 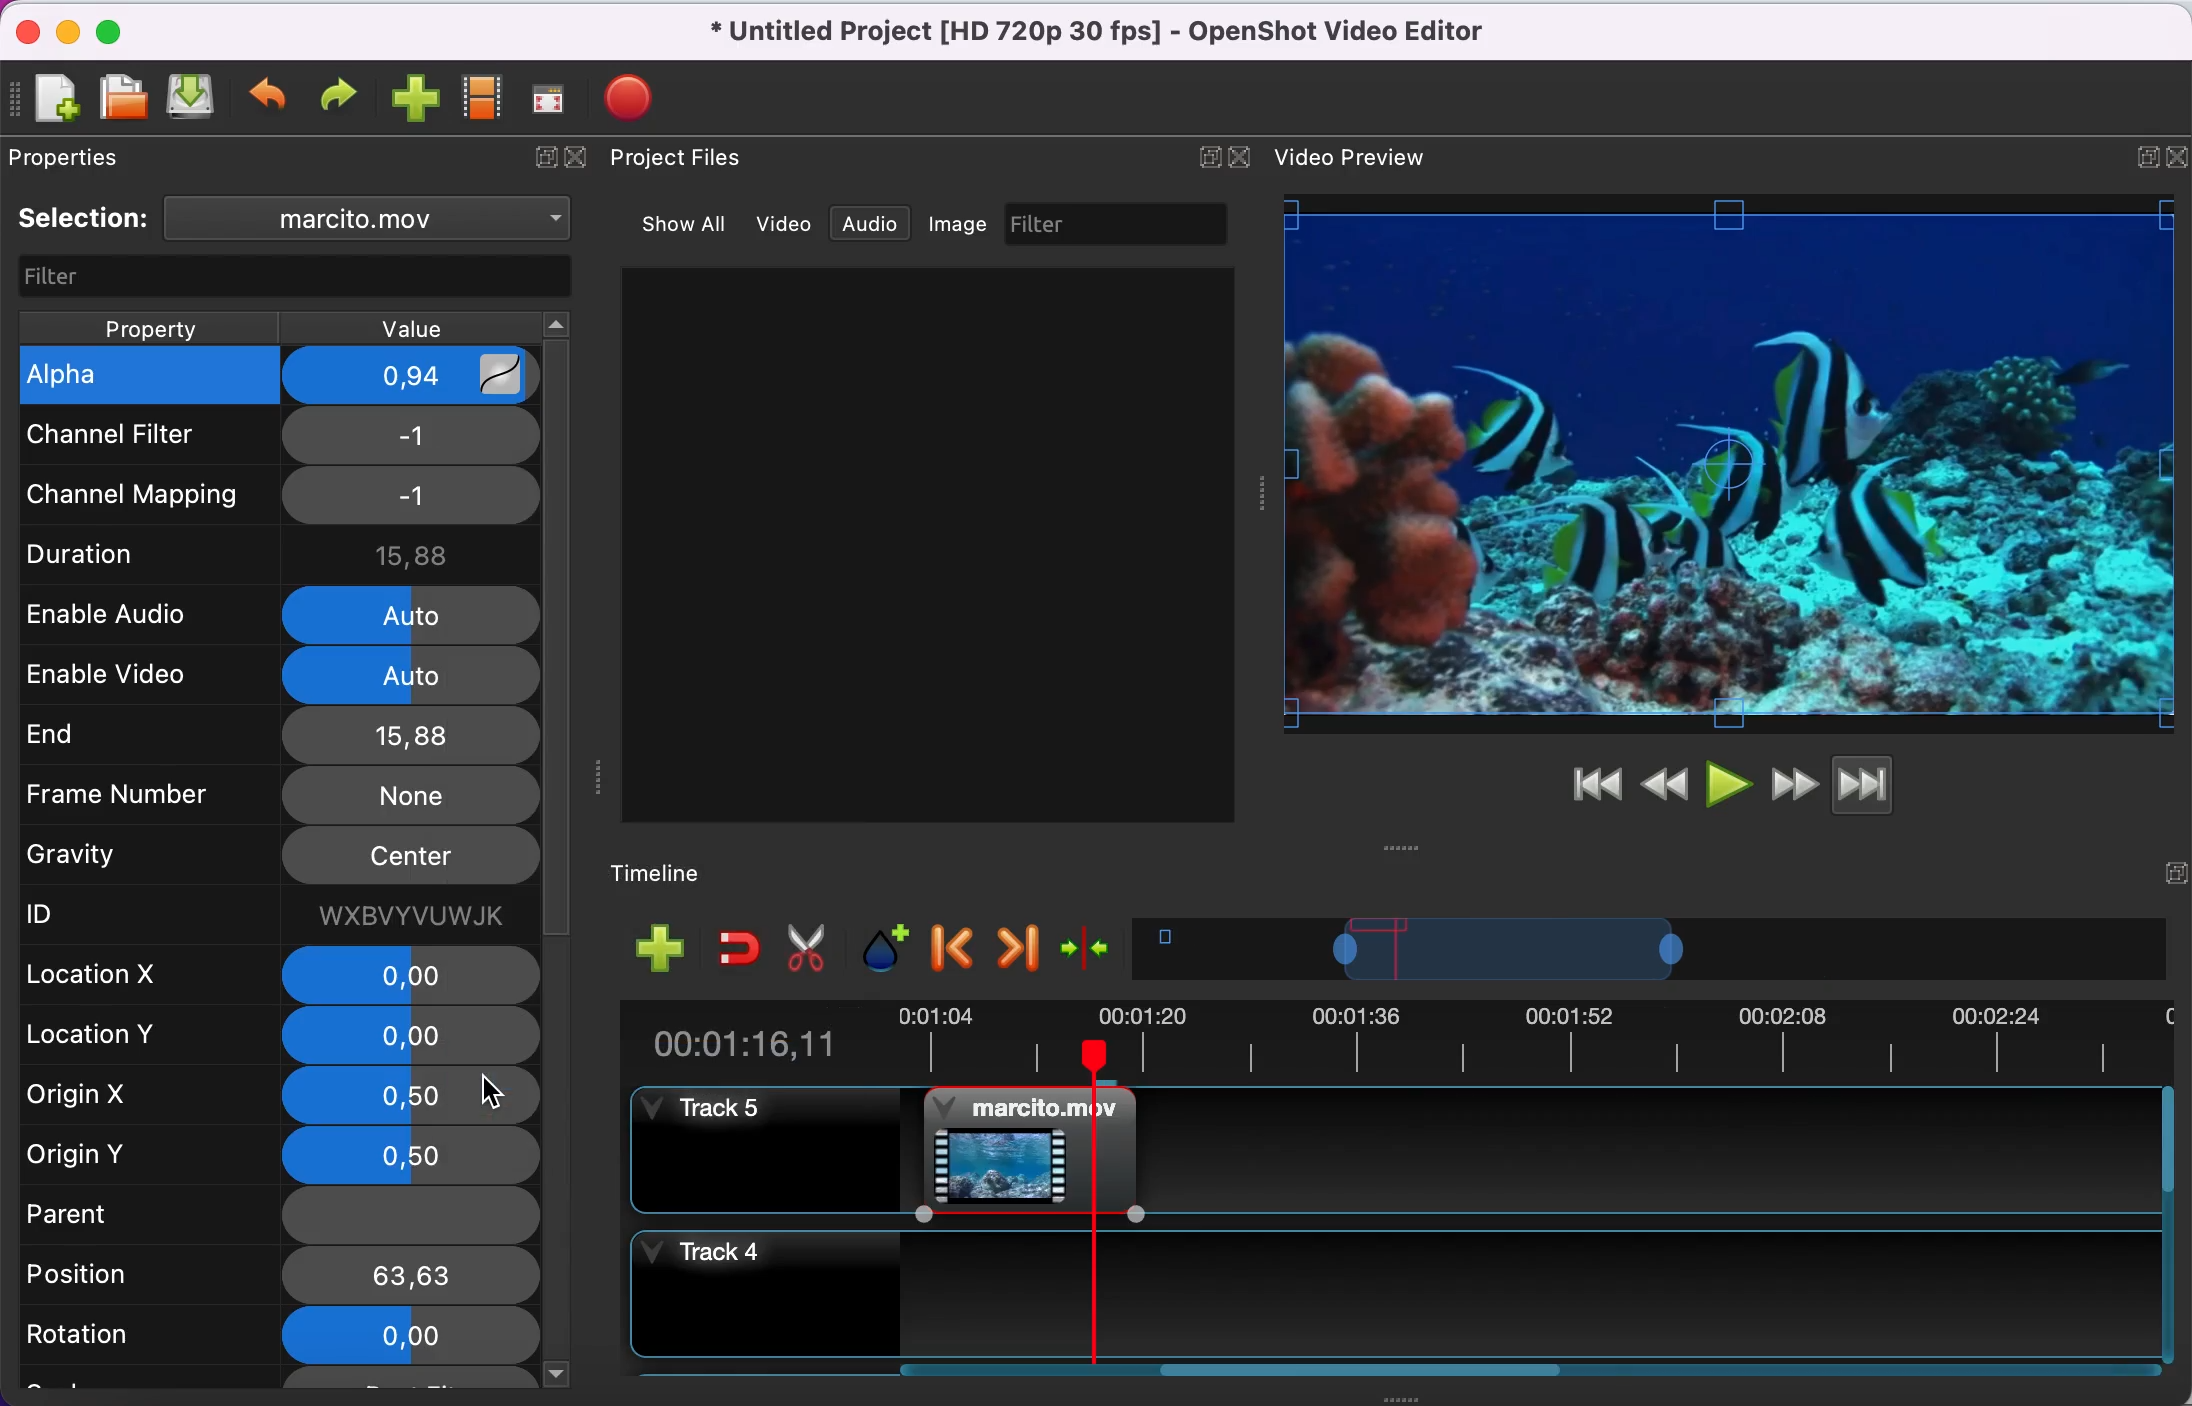 I want to click on move up, so click(x=553, y=323).